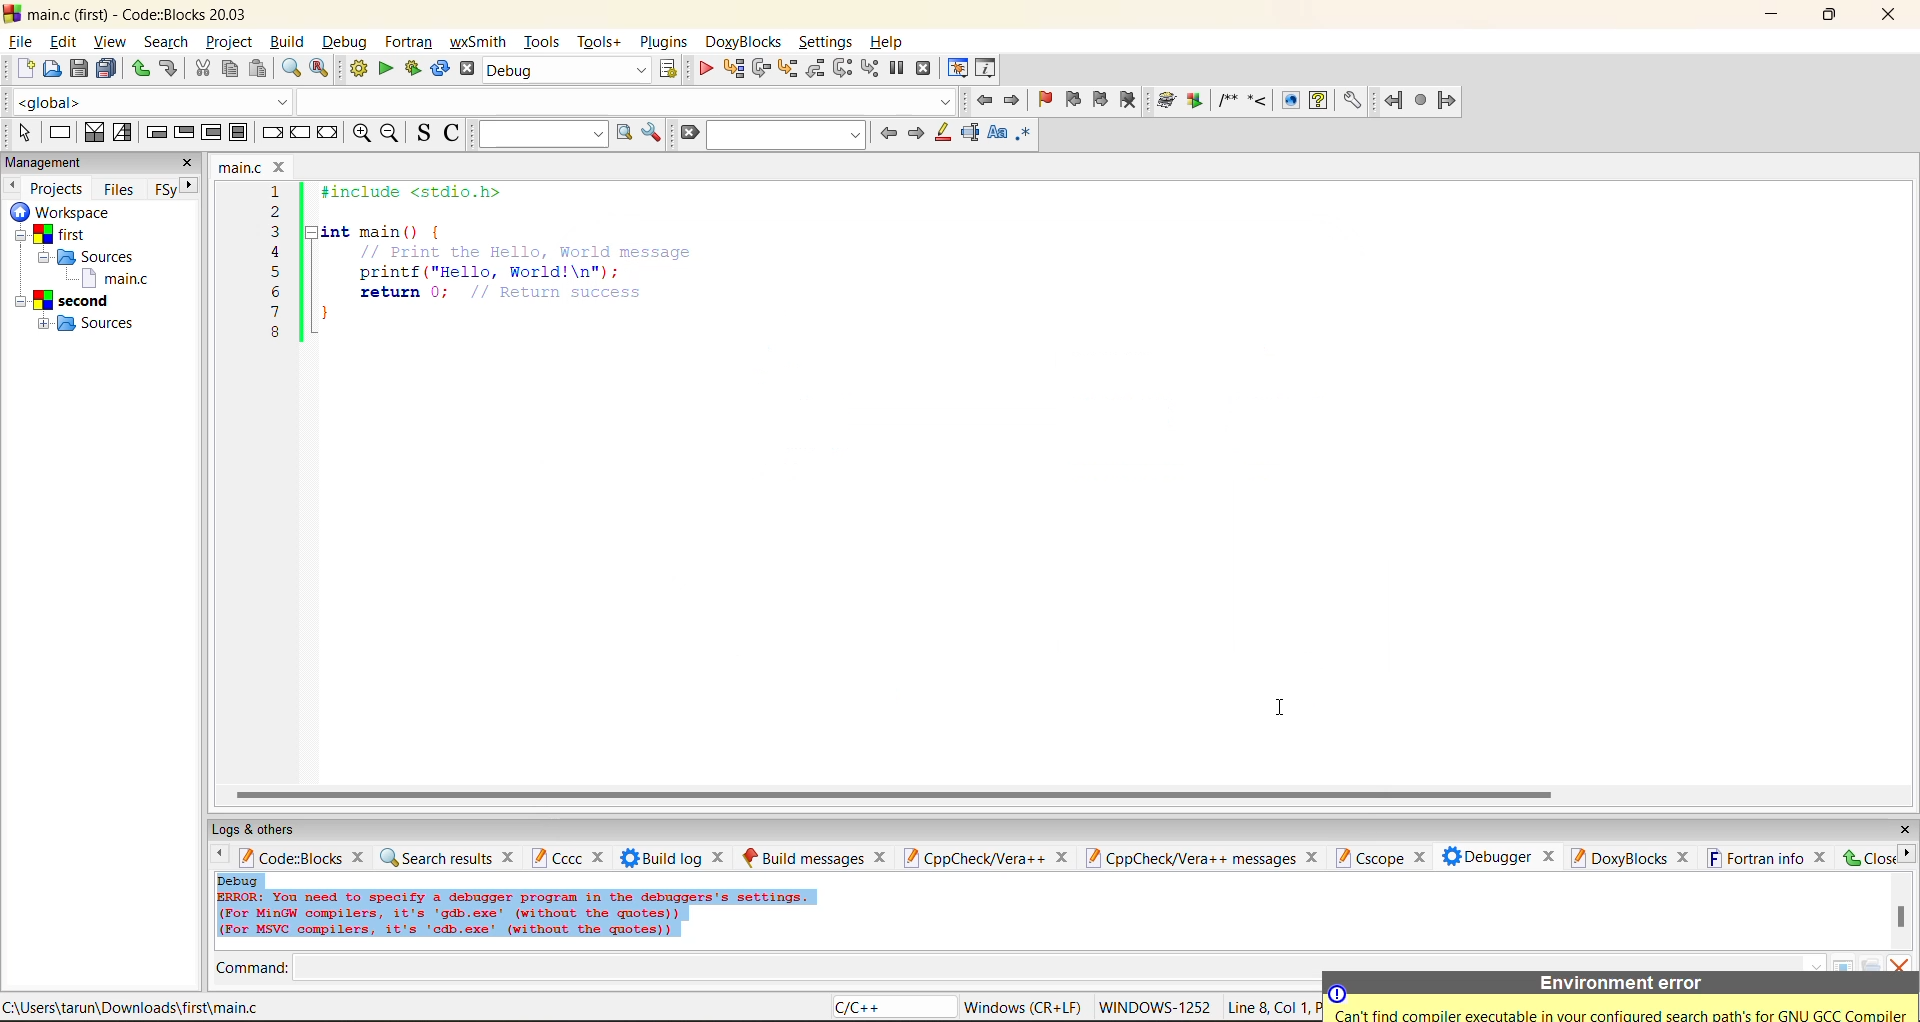  Describe the element at coordinates (1756, 858) in the screenshot. I see `fortran info` at that location.